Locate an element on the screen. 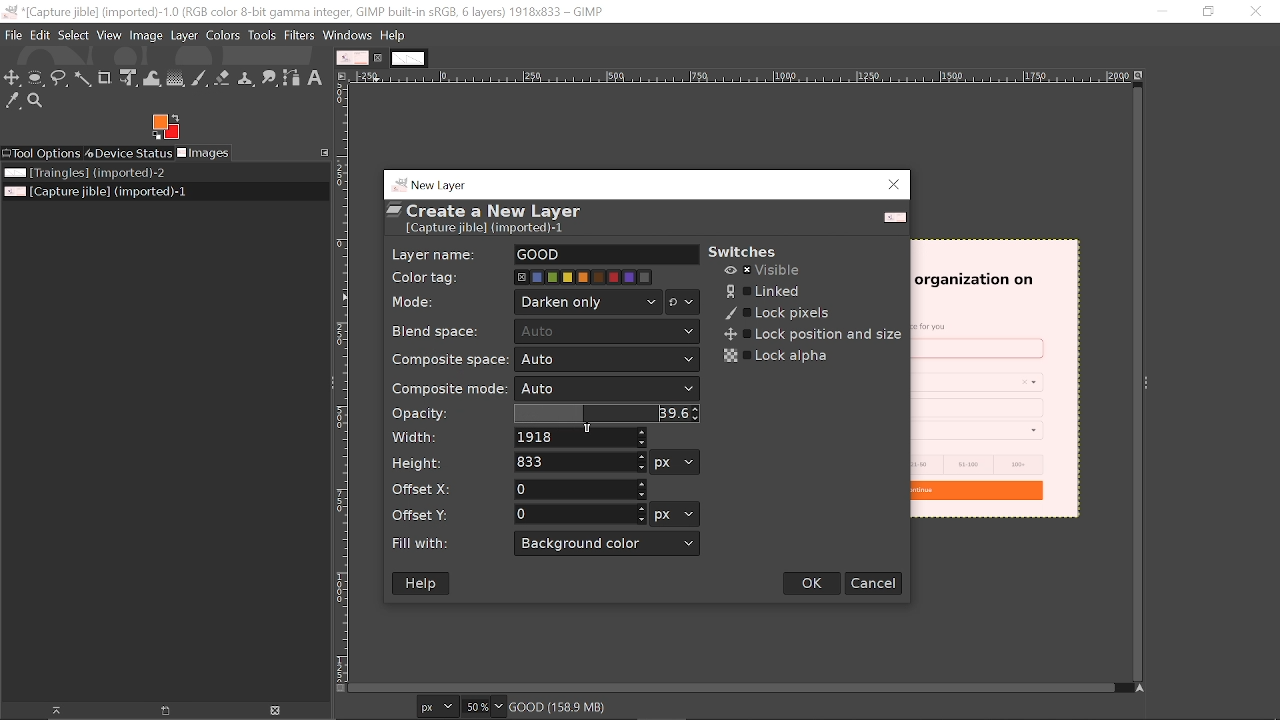 The width and height of the screenshot is (1280, 720). Visible is located at coordinates (764, 271).